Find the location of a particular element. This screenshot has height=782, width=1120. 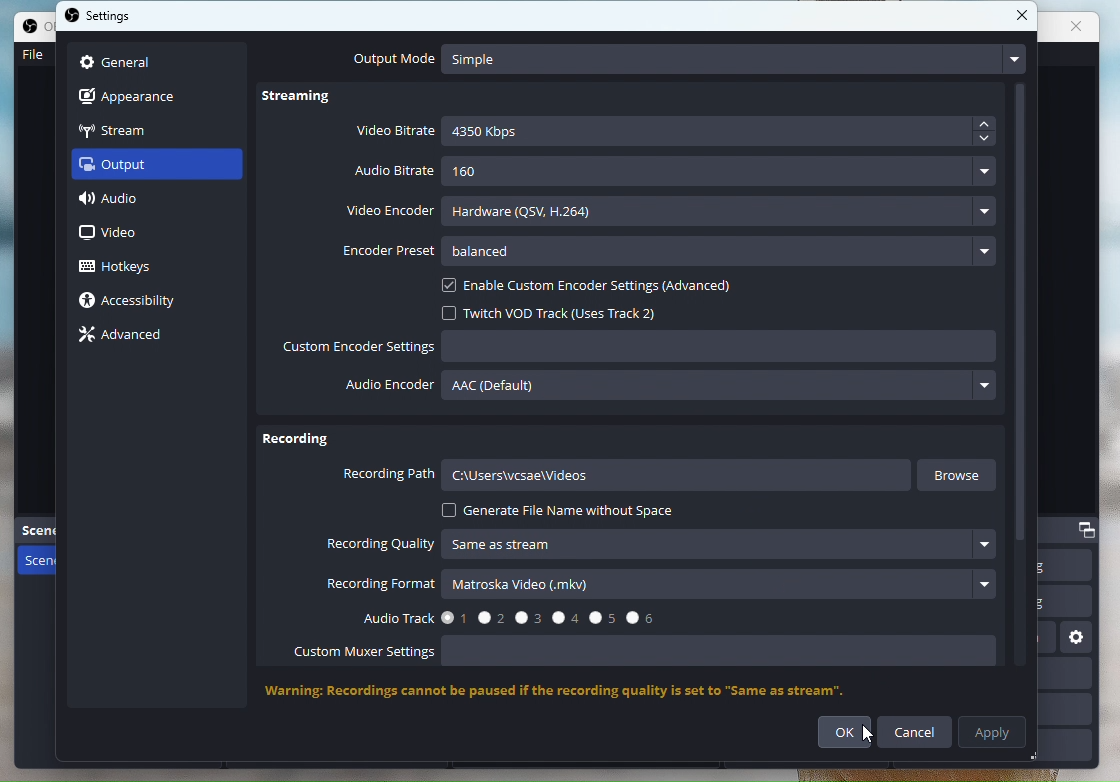

video encoder is located at coordinates (670, 208).